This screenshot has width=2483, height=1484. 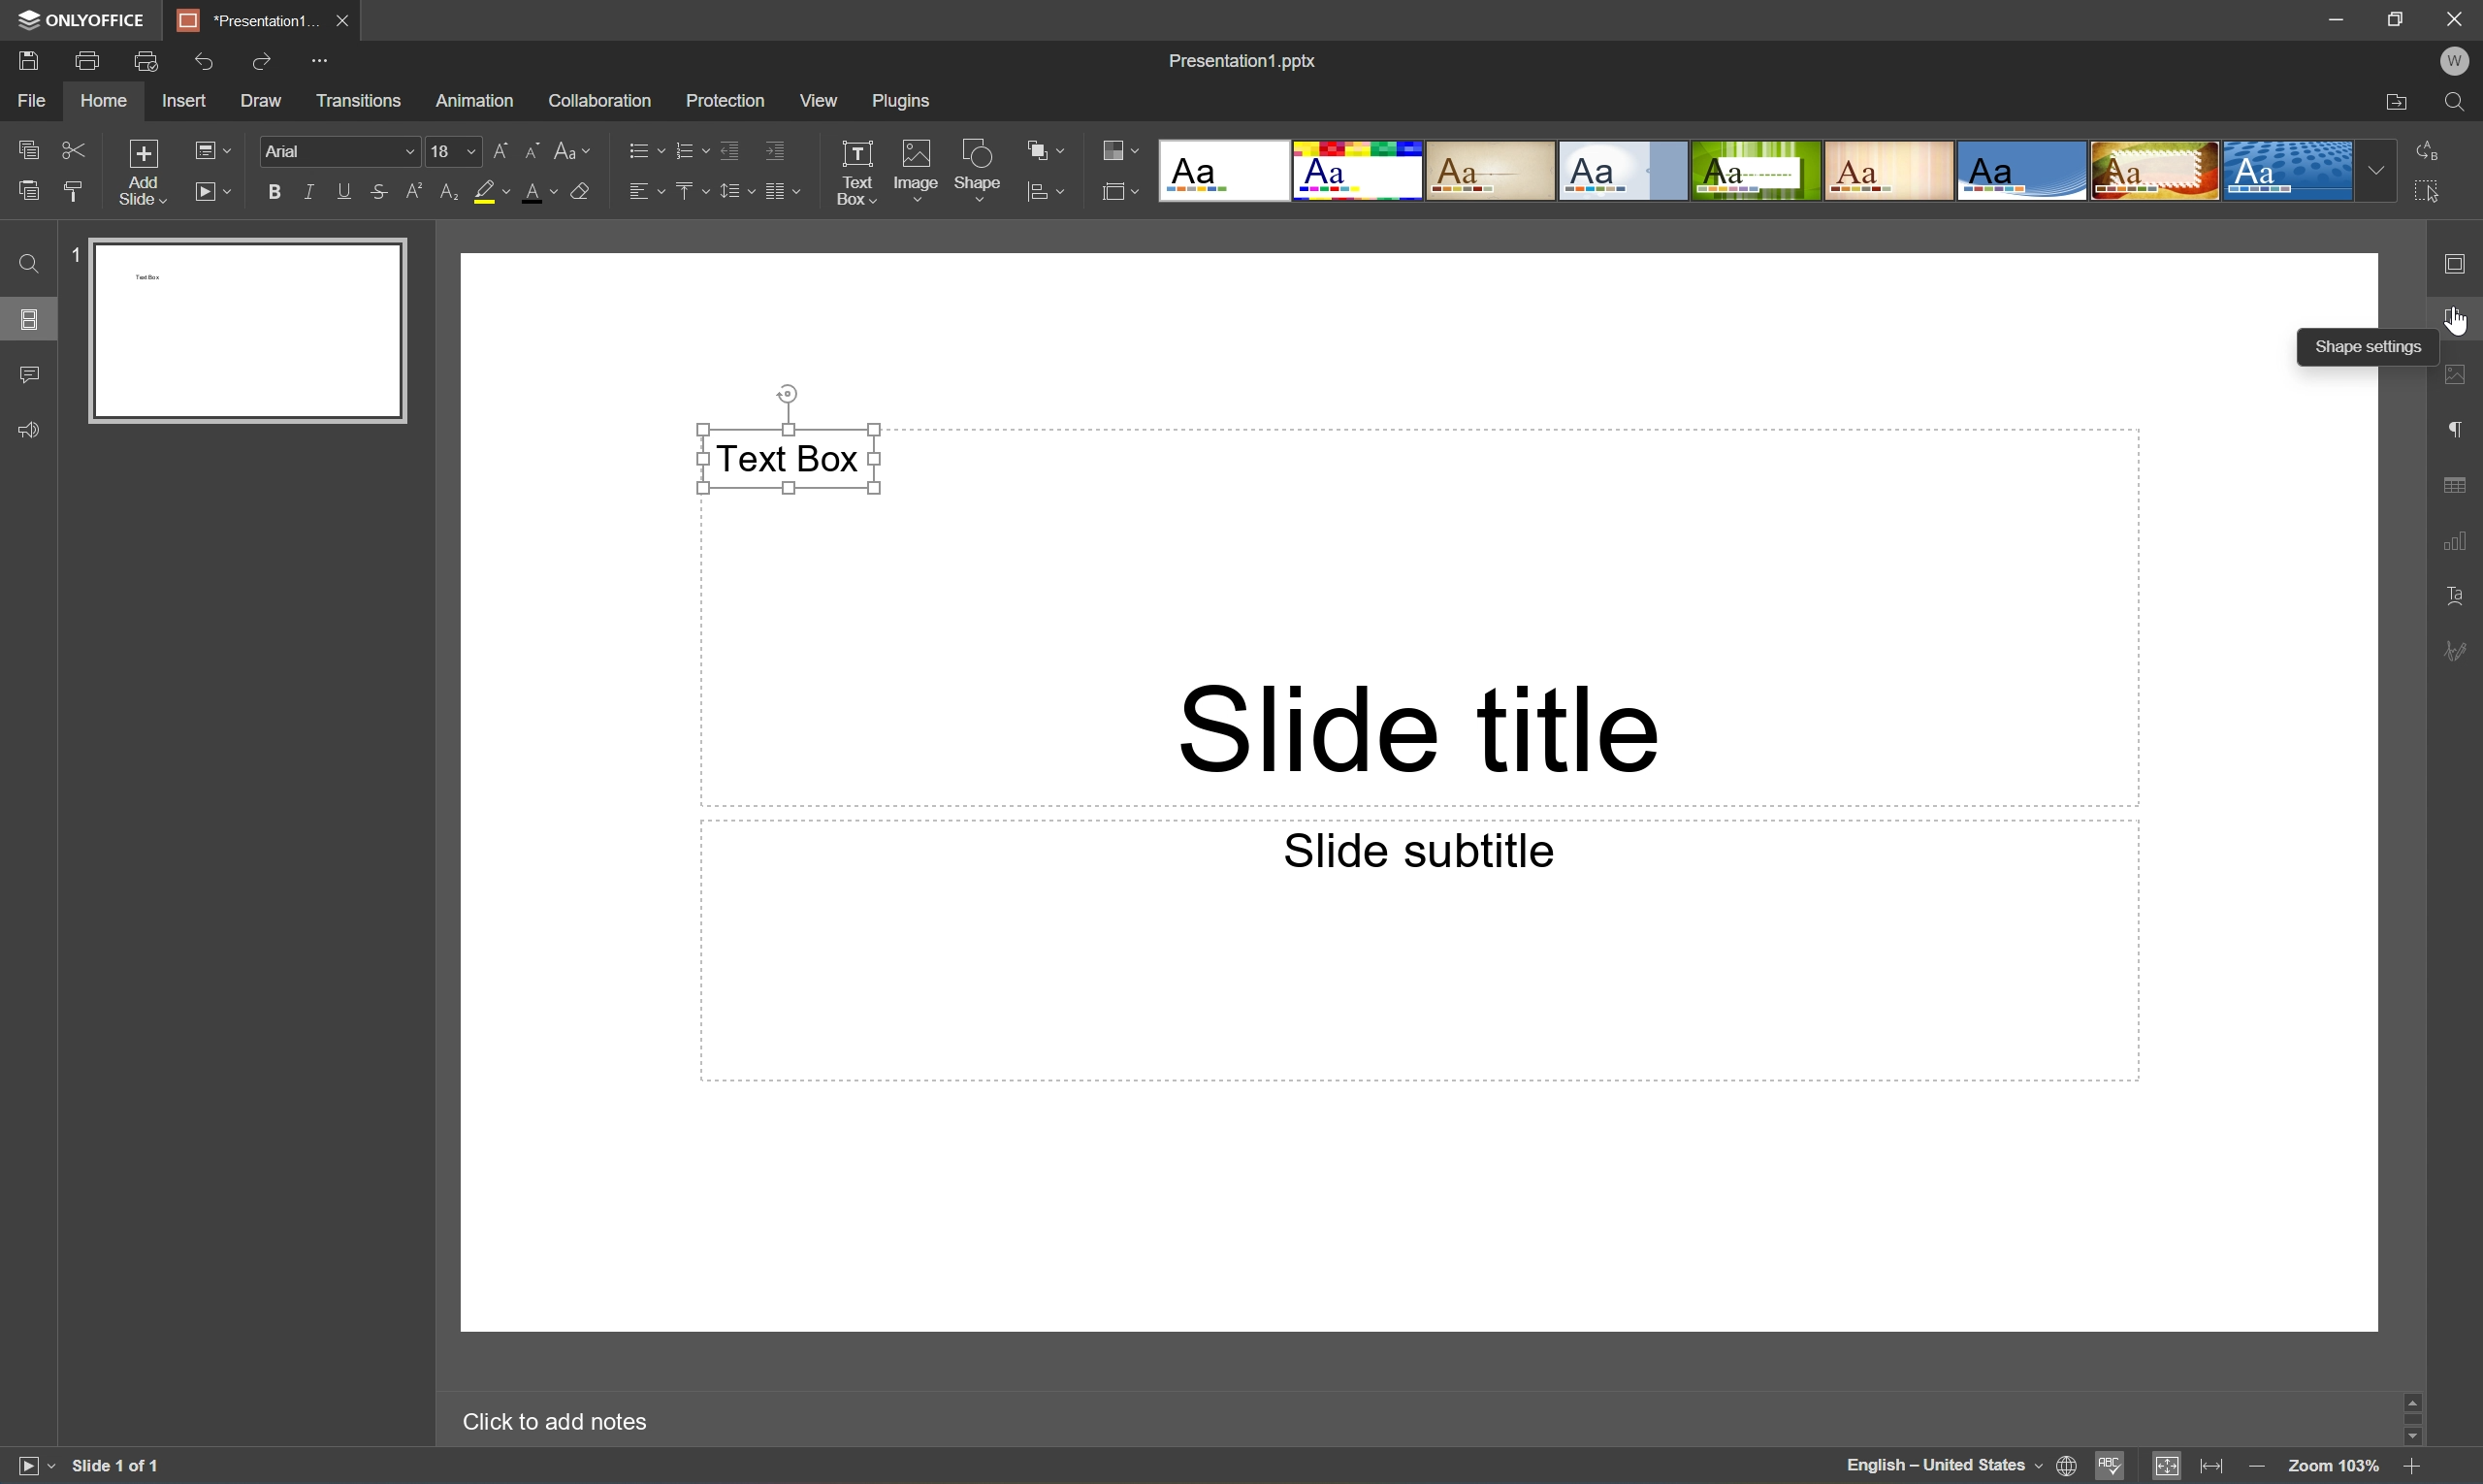 I want to click on Vertically align, so click(x=688, y=194).